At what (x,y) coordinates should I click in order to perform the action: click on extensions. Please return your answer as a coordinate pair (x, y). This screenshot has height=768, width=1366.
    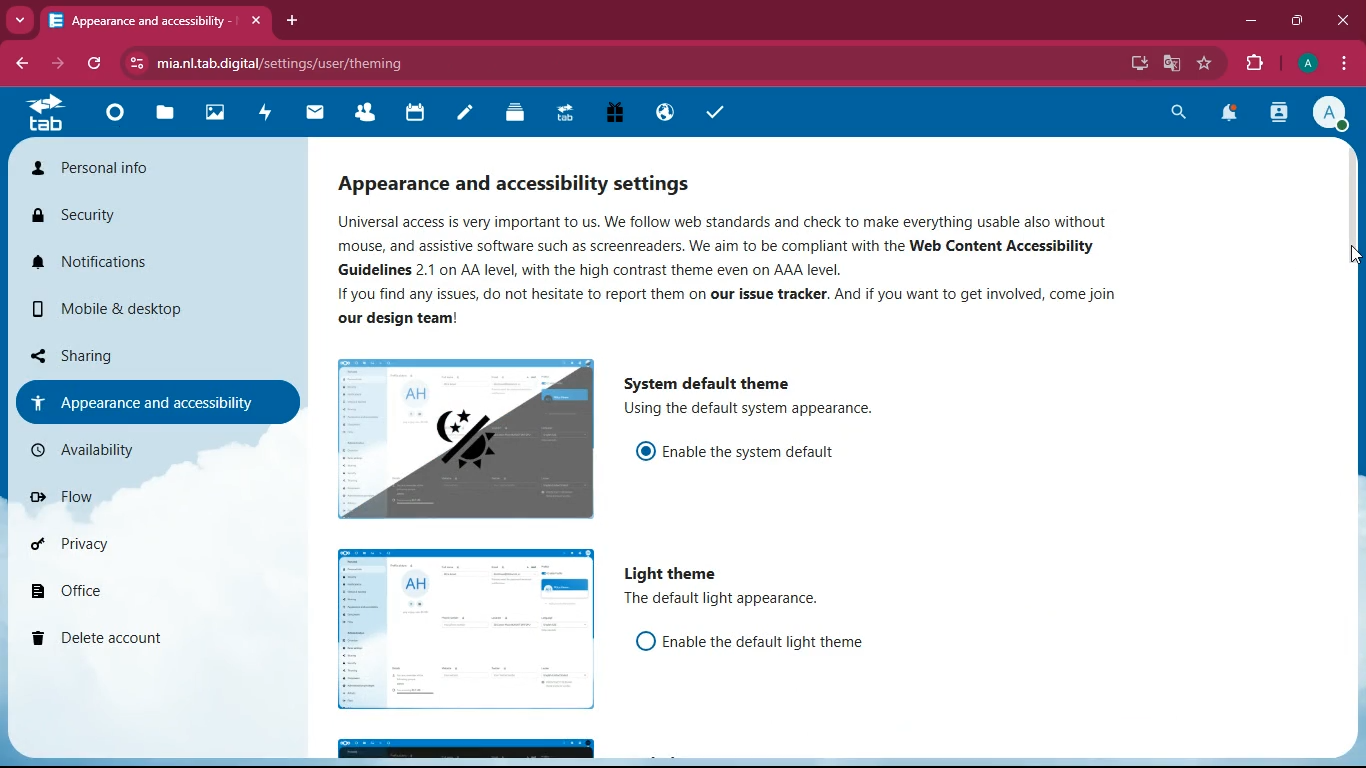
    Looking at the image, I should click on (1255, 64).